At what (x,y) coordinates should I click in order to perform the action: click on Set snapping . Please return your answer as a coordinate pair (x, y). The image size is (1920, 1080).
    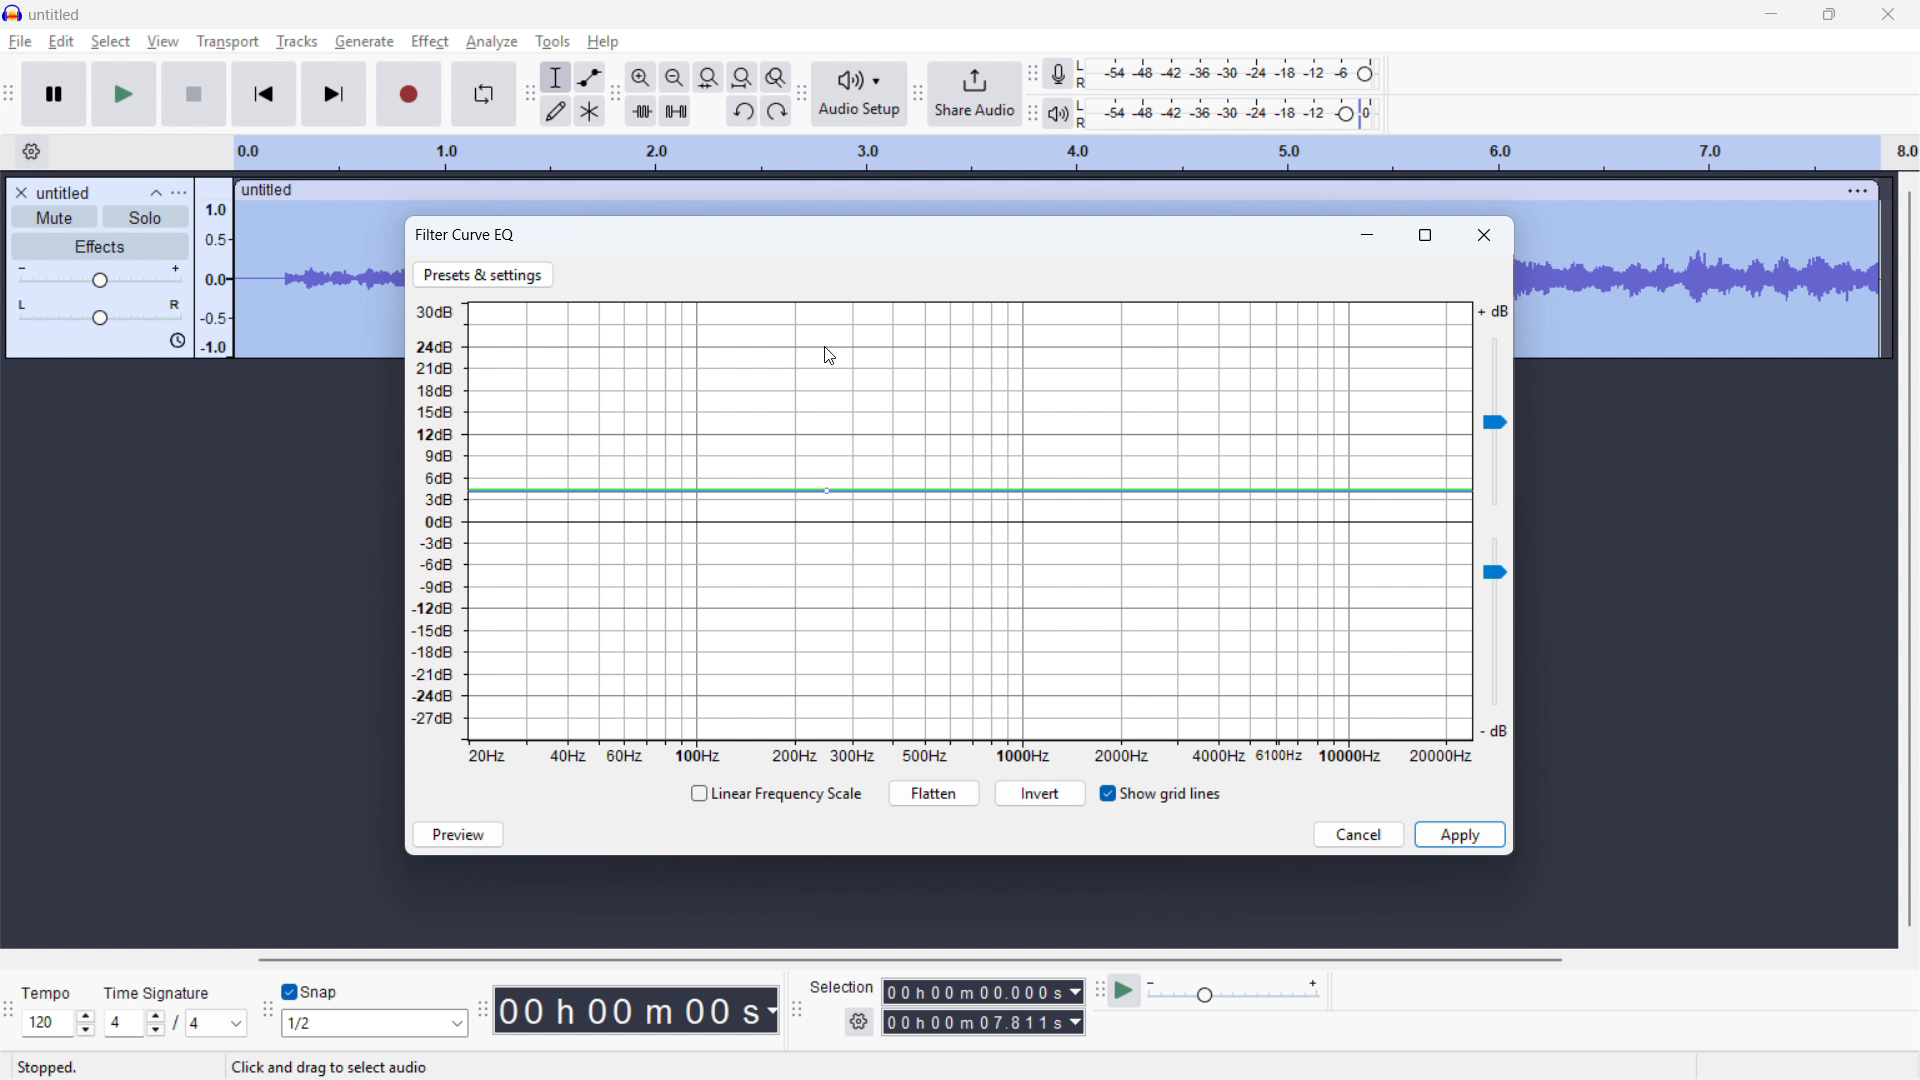
    Looking at the image, I should click on (375, 1023).